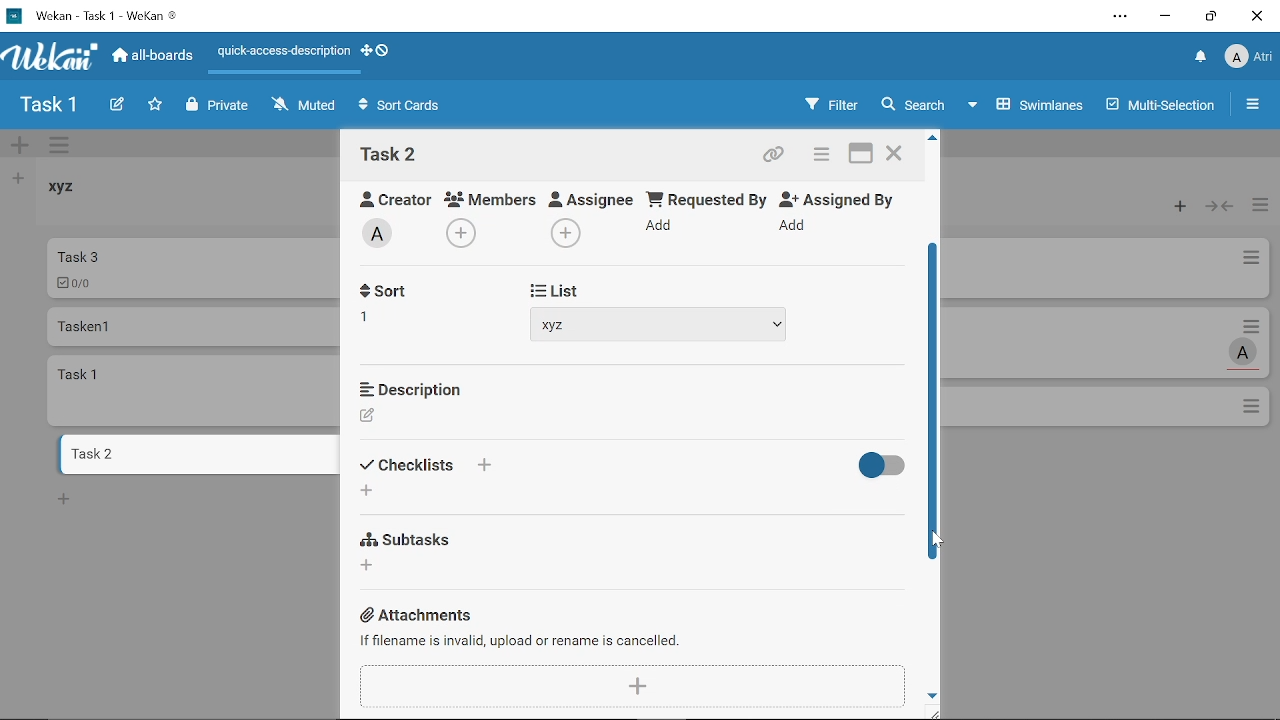 The image size is (1280, 720). I want to click on Received, so click(405, 293).